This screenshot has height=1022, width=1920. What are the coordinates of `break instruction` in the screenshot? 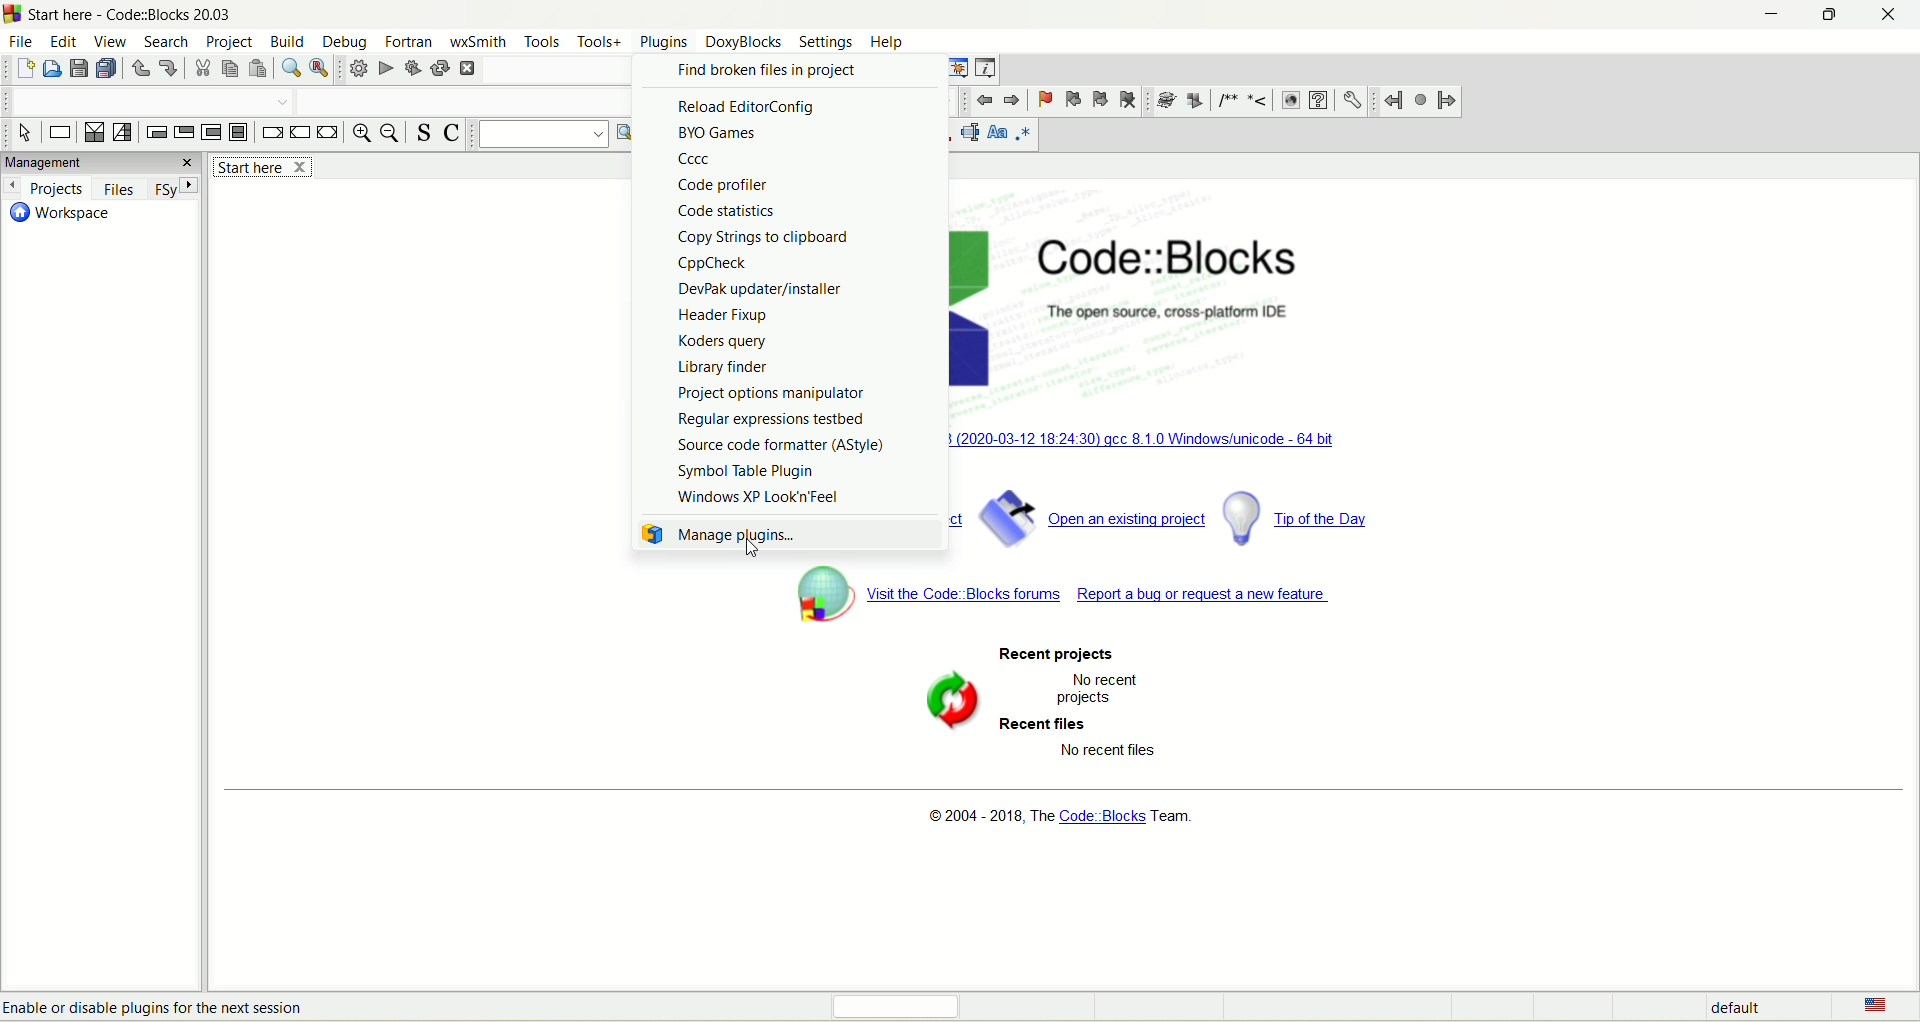 It's located at (270, 132).